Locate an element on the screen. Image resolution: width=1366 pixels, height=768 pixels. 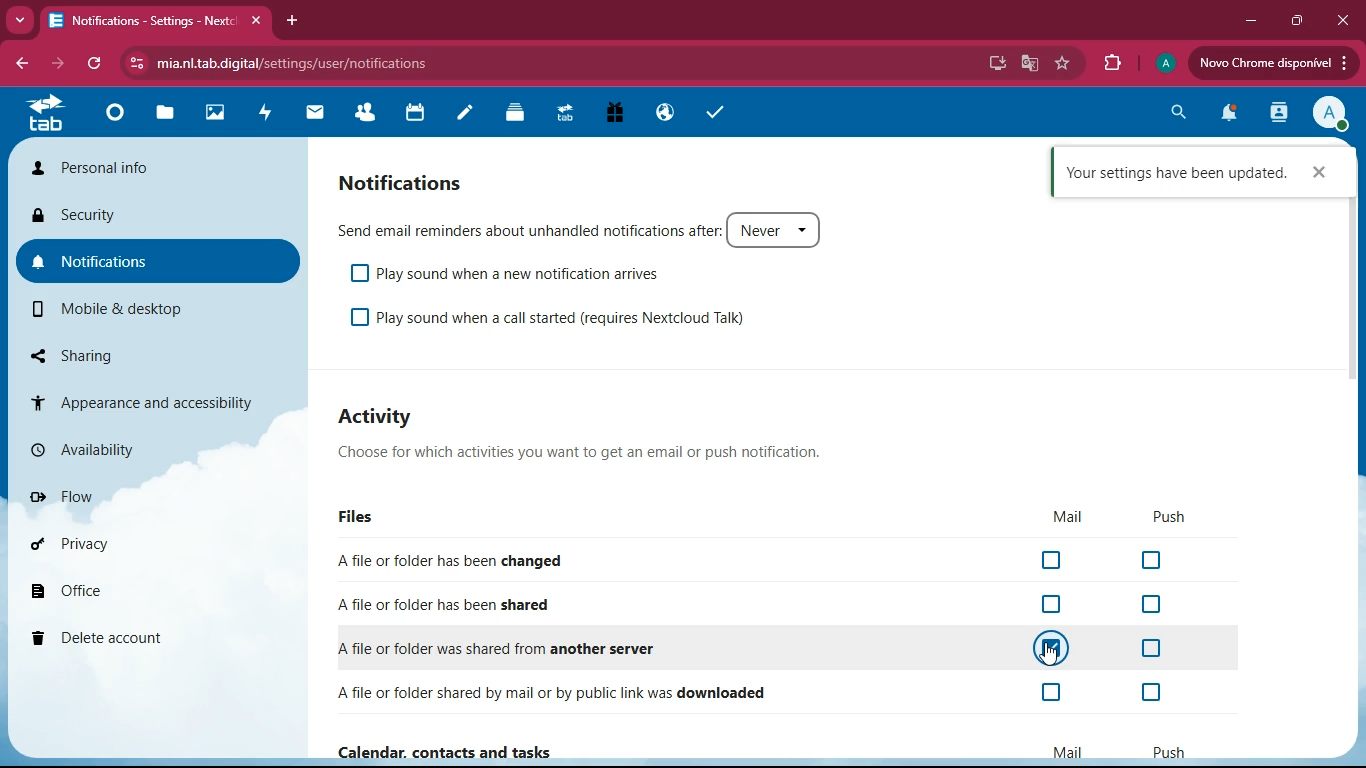
extensions is located at coordinates (1112, 64).